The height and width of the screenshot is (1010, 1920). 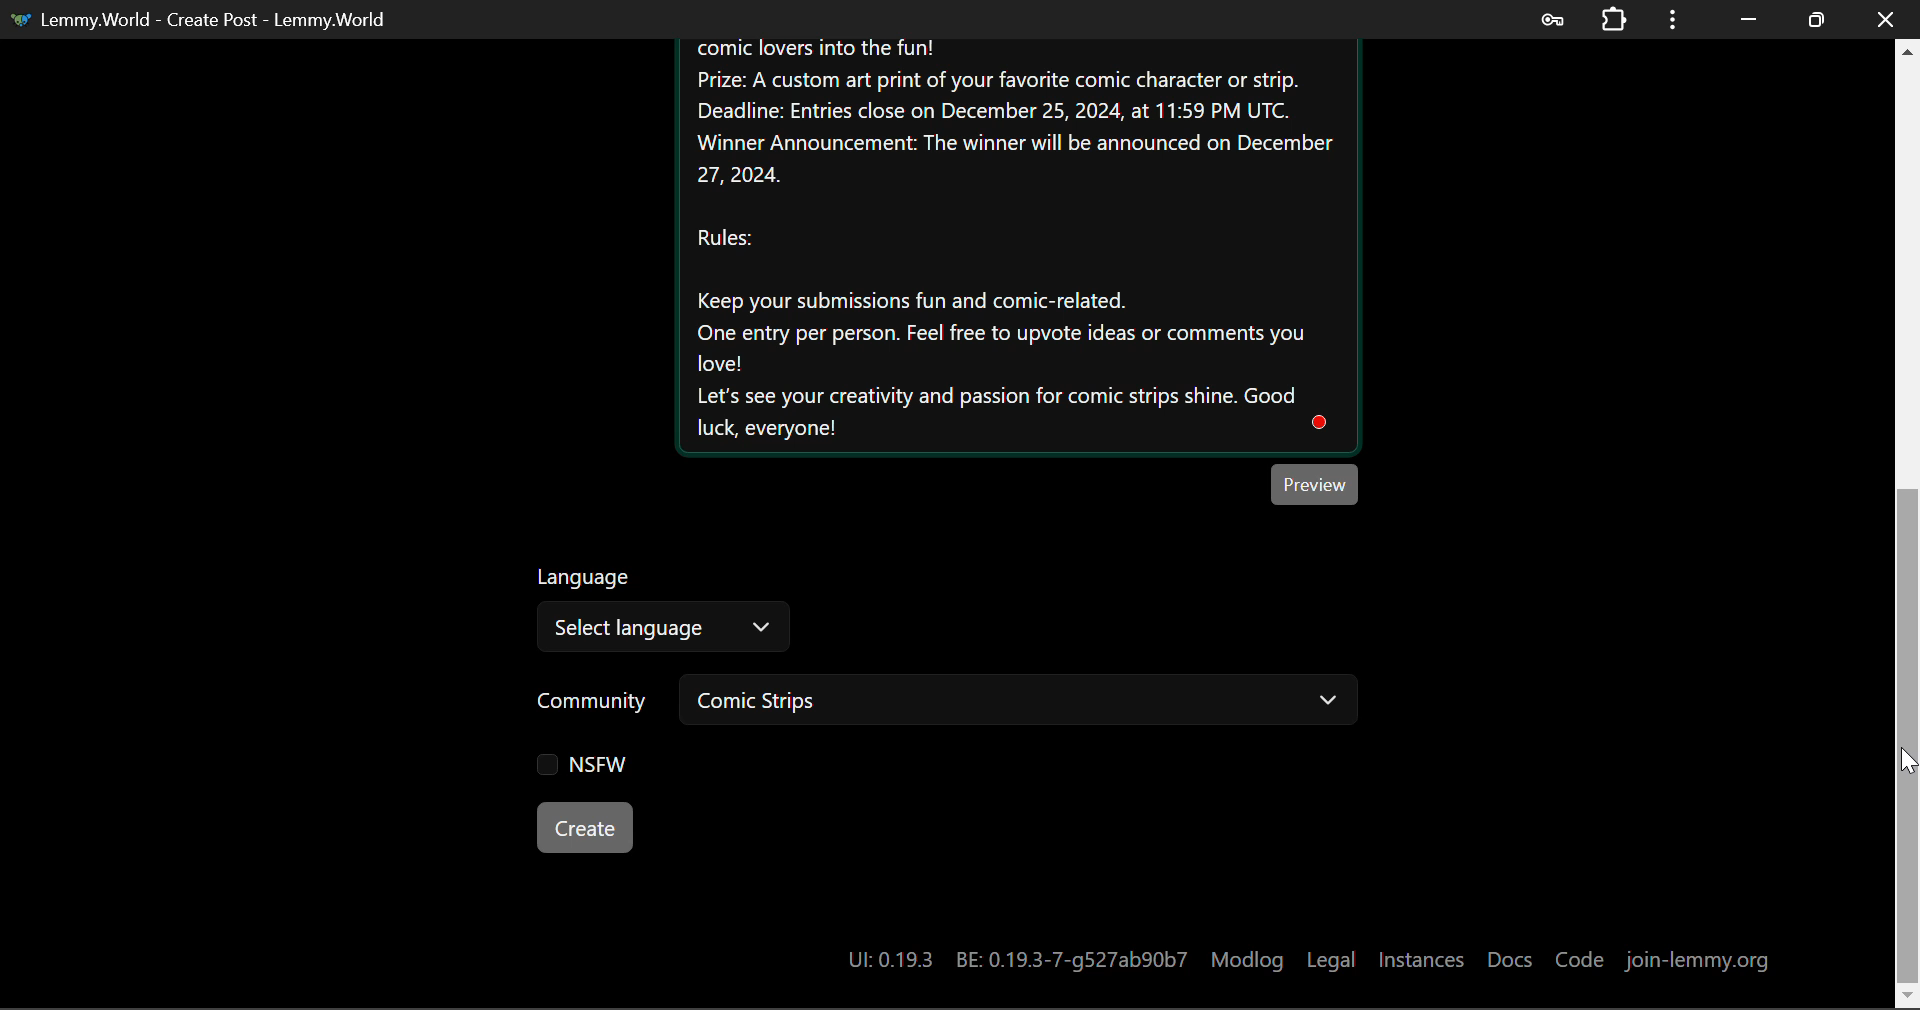 What do you see at coordinates (1330, 960) in the screenshot?
I see `Legal` at bounding box center [1330, 960].